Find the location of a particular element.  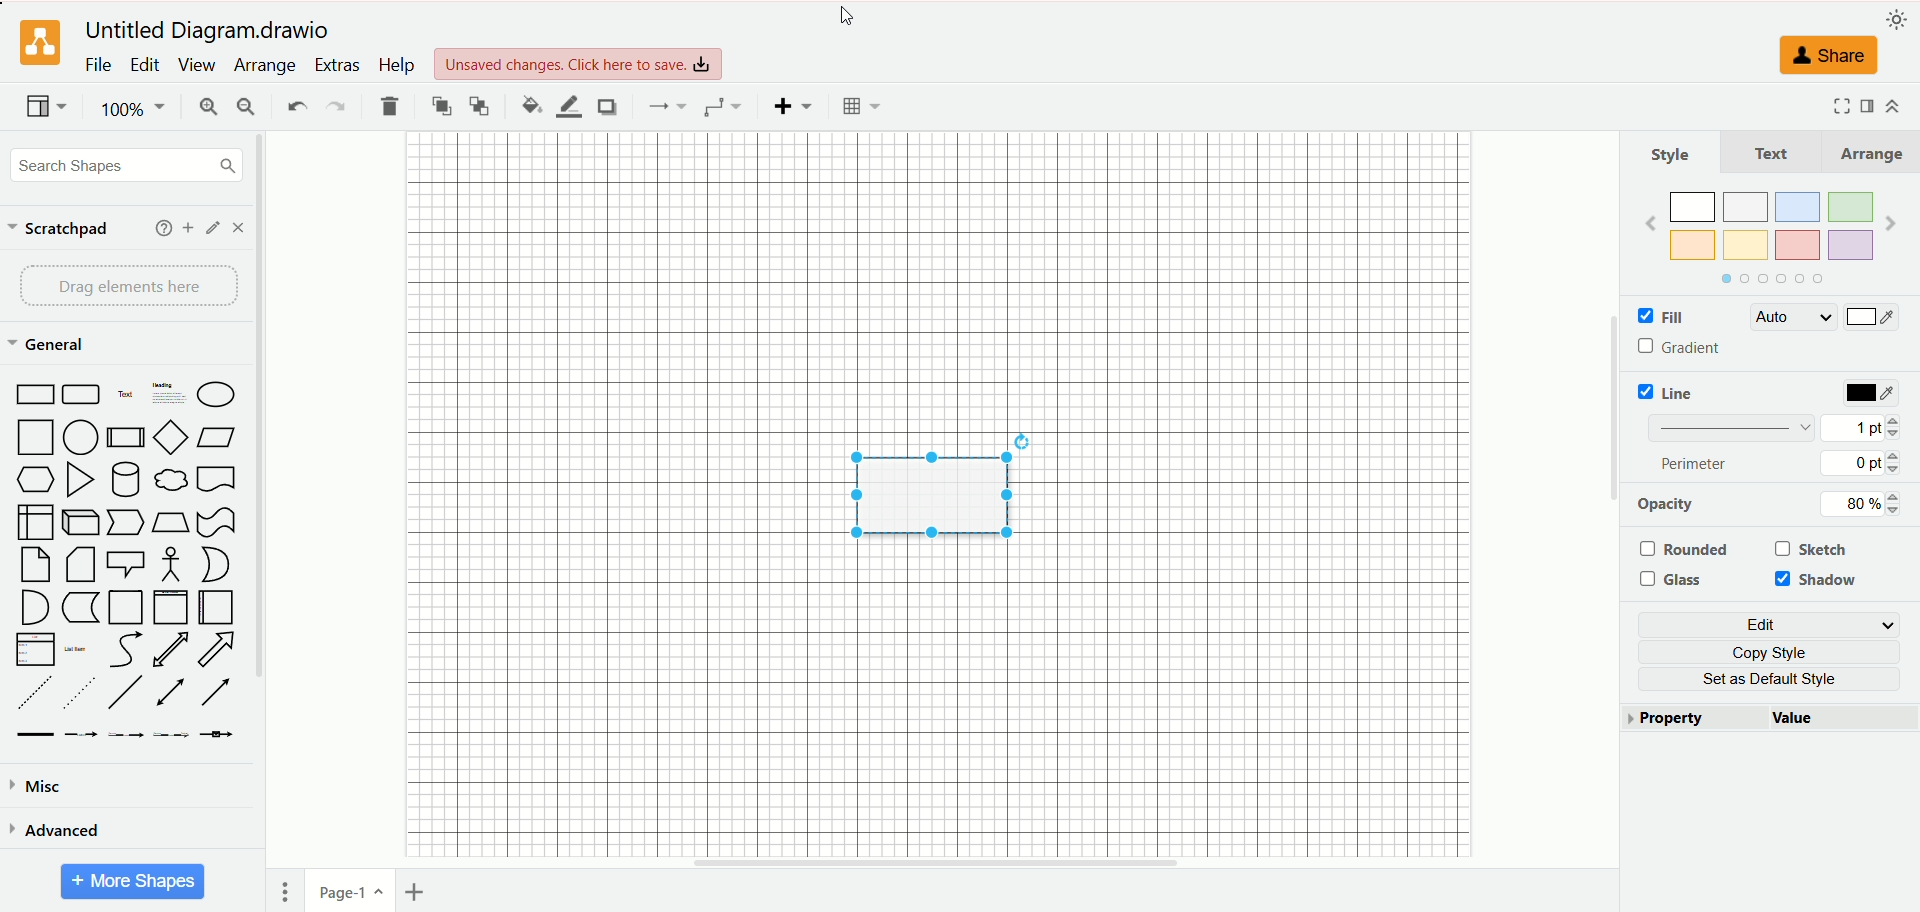

connection is located at coordinates (664, 106).